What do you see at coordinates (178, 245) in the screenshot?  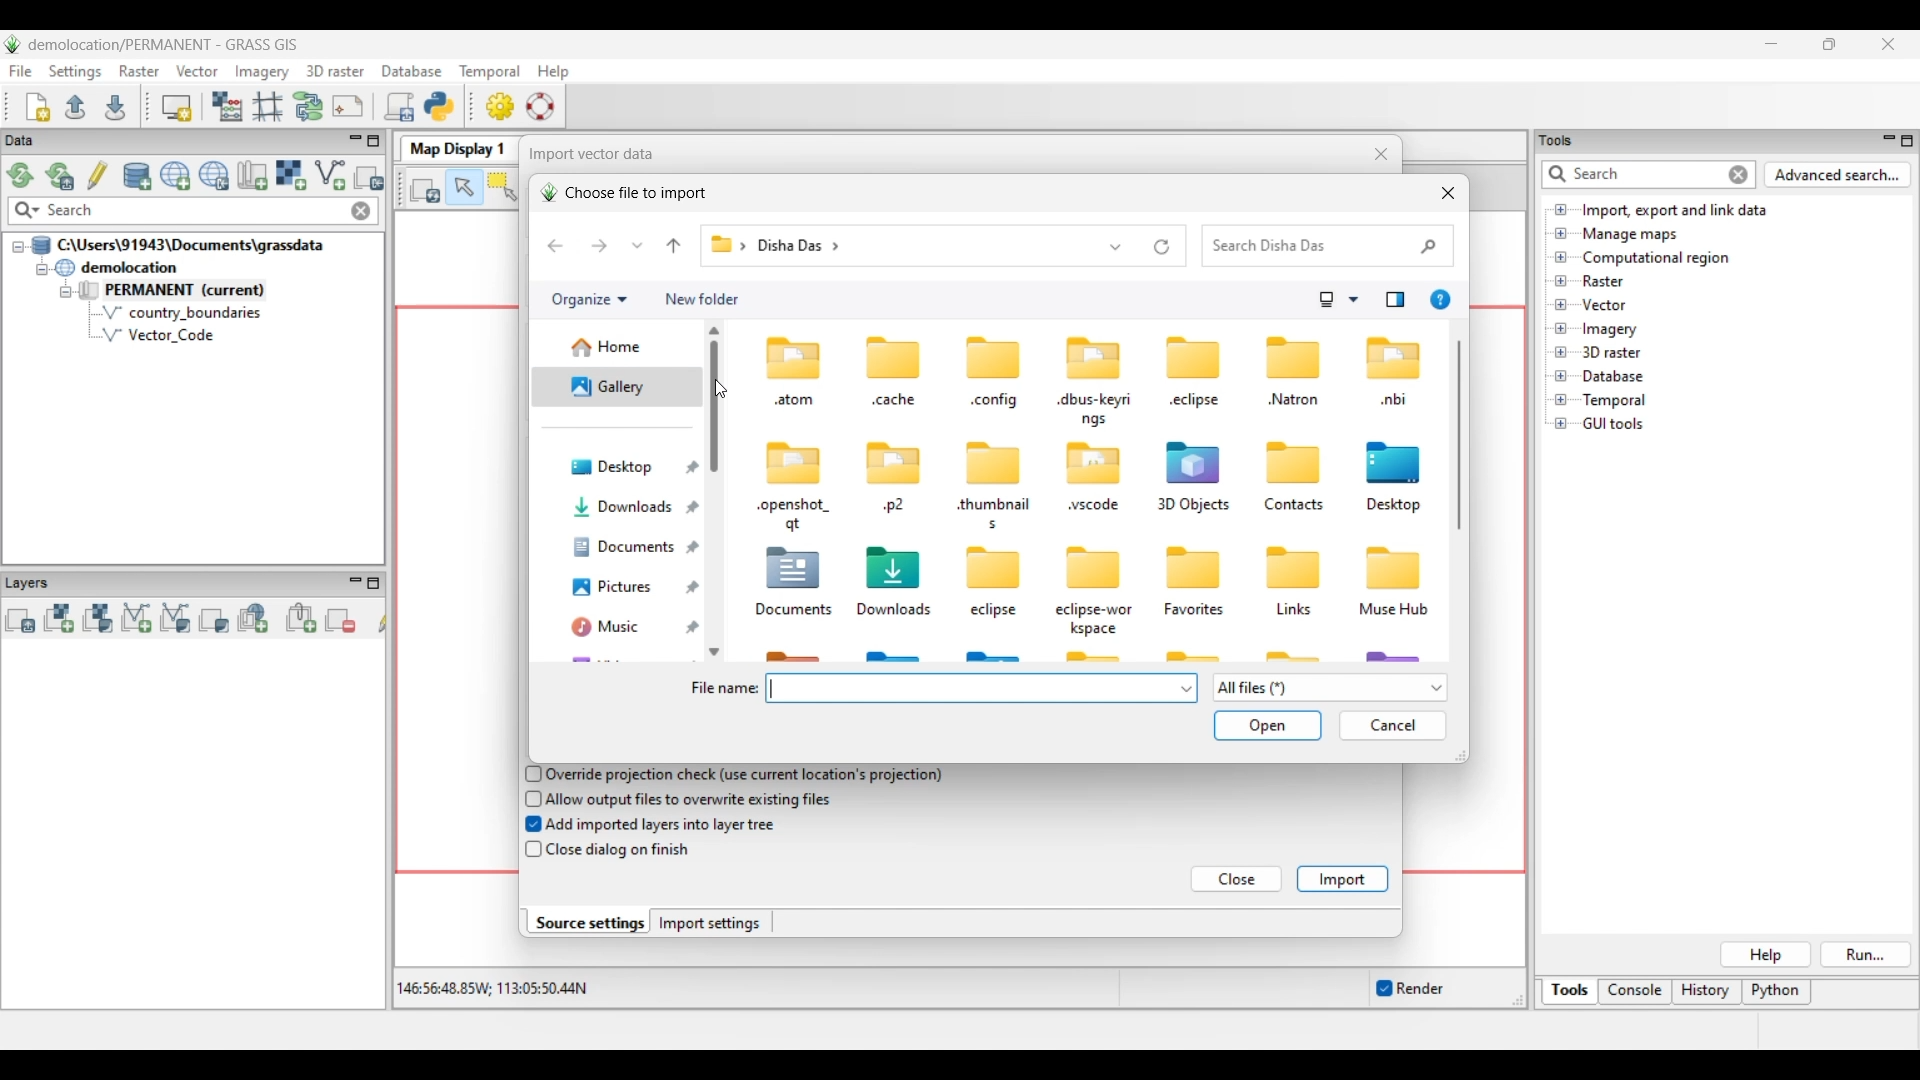 I see `Double click to collapse file thread` at bounding box center [178, 245].